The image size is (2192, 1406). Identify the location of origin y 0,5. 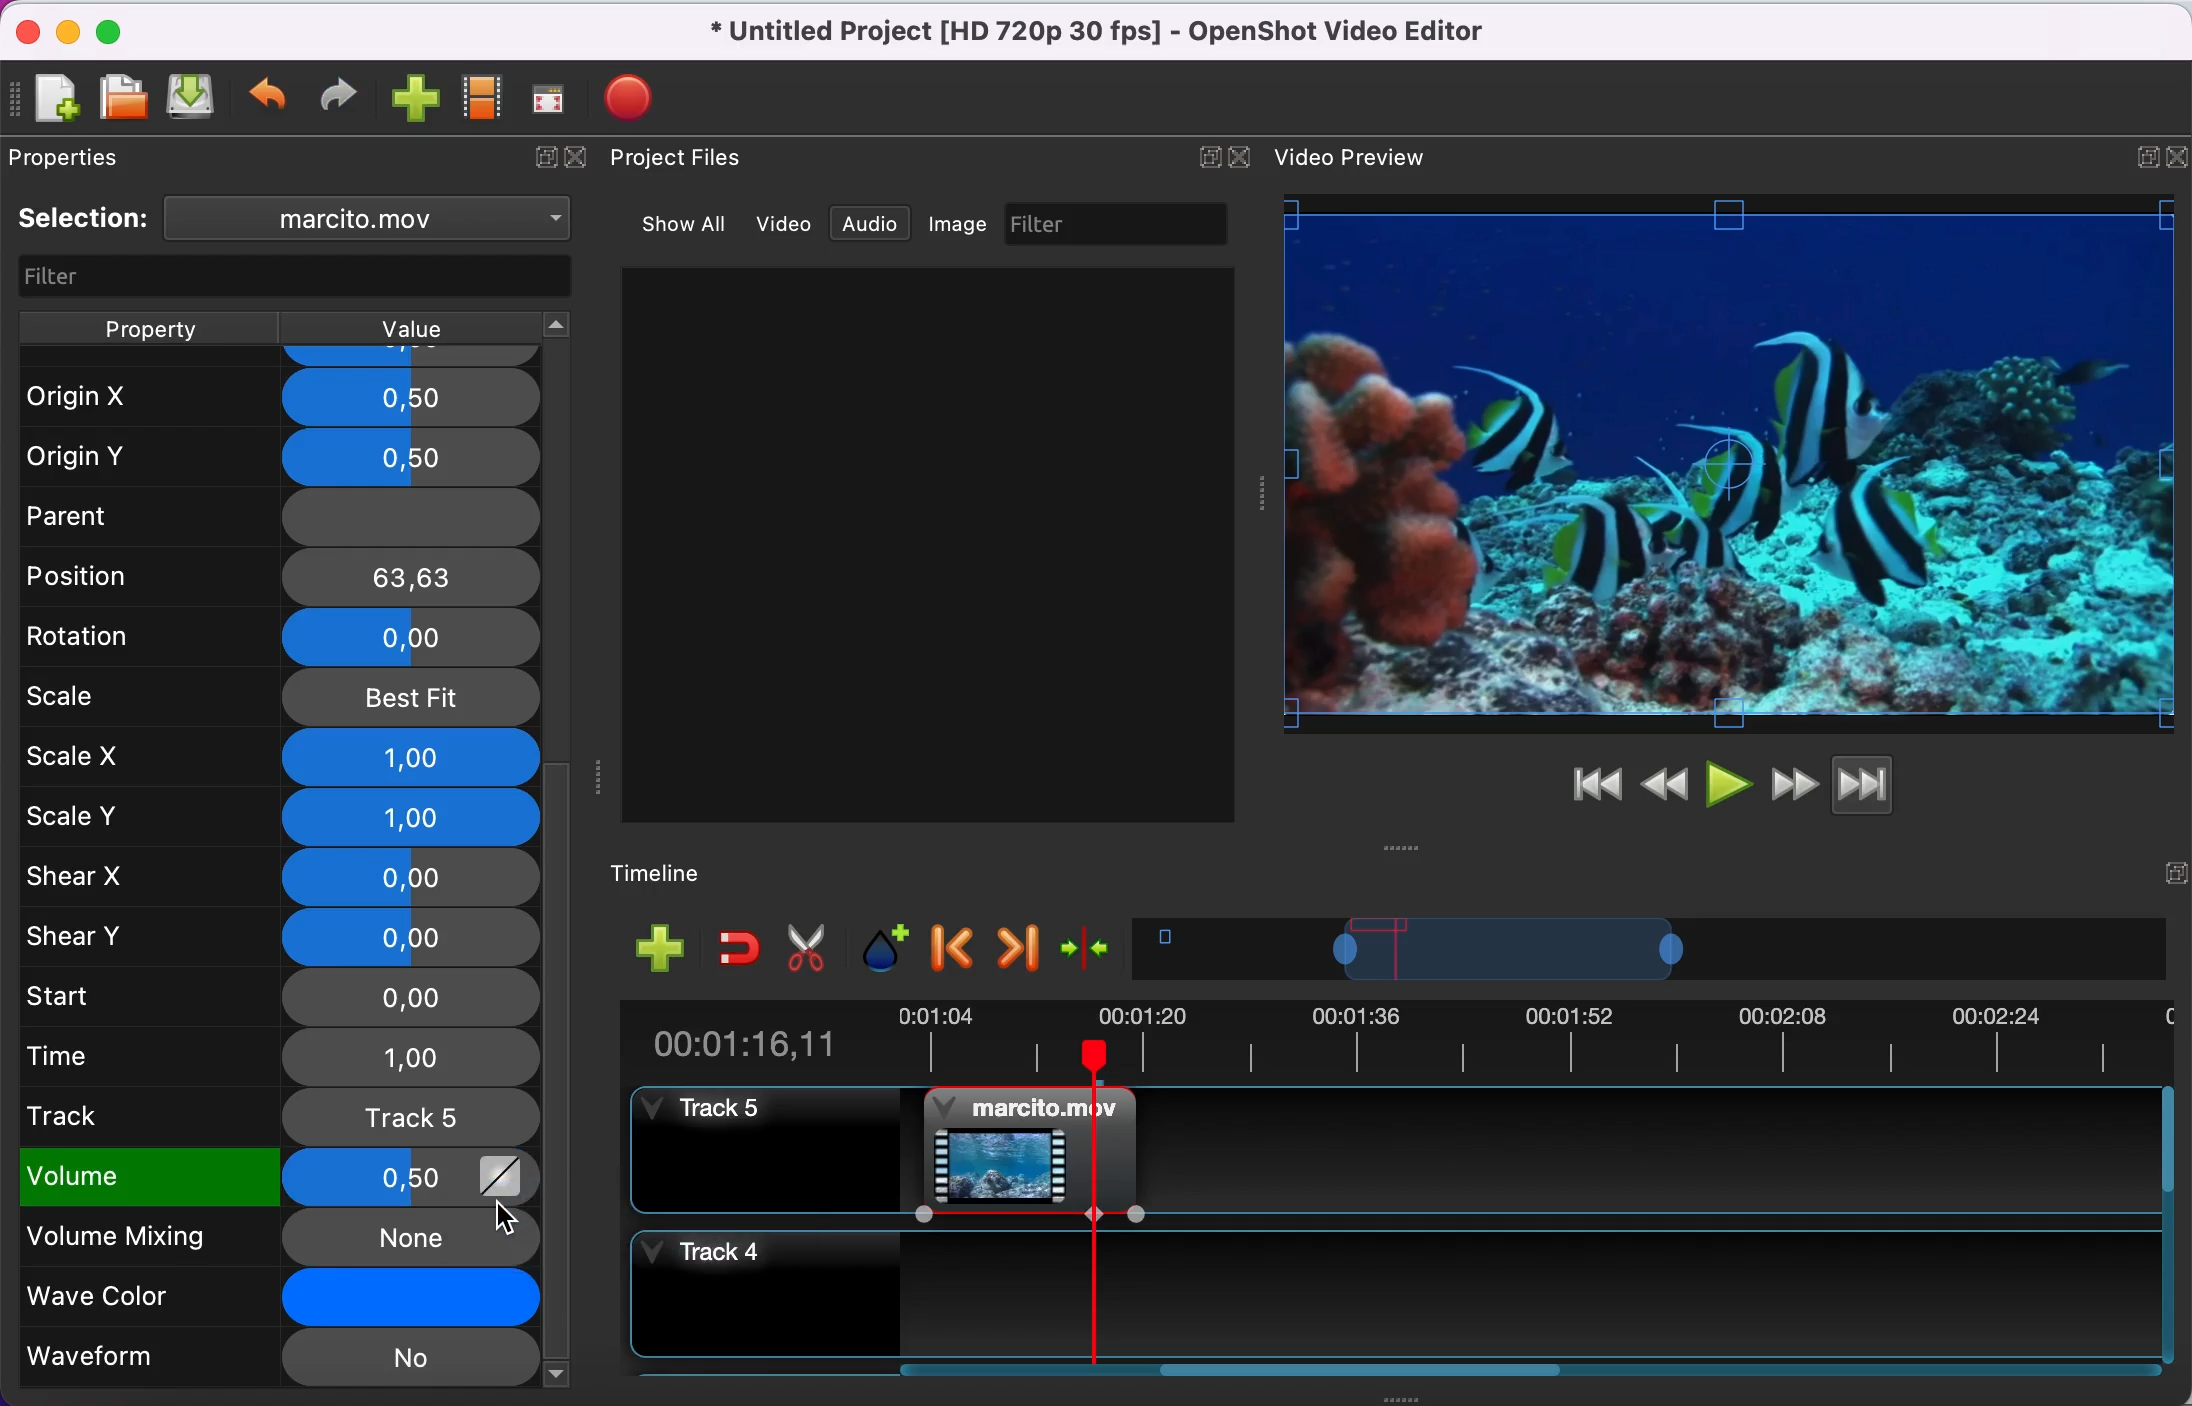
(281, 452).